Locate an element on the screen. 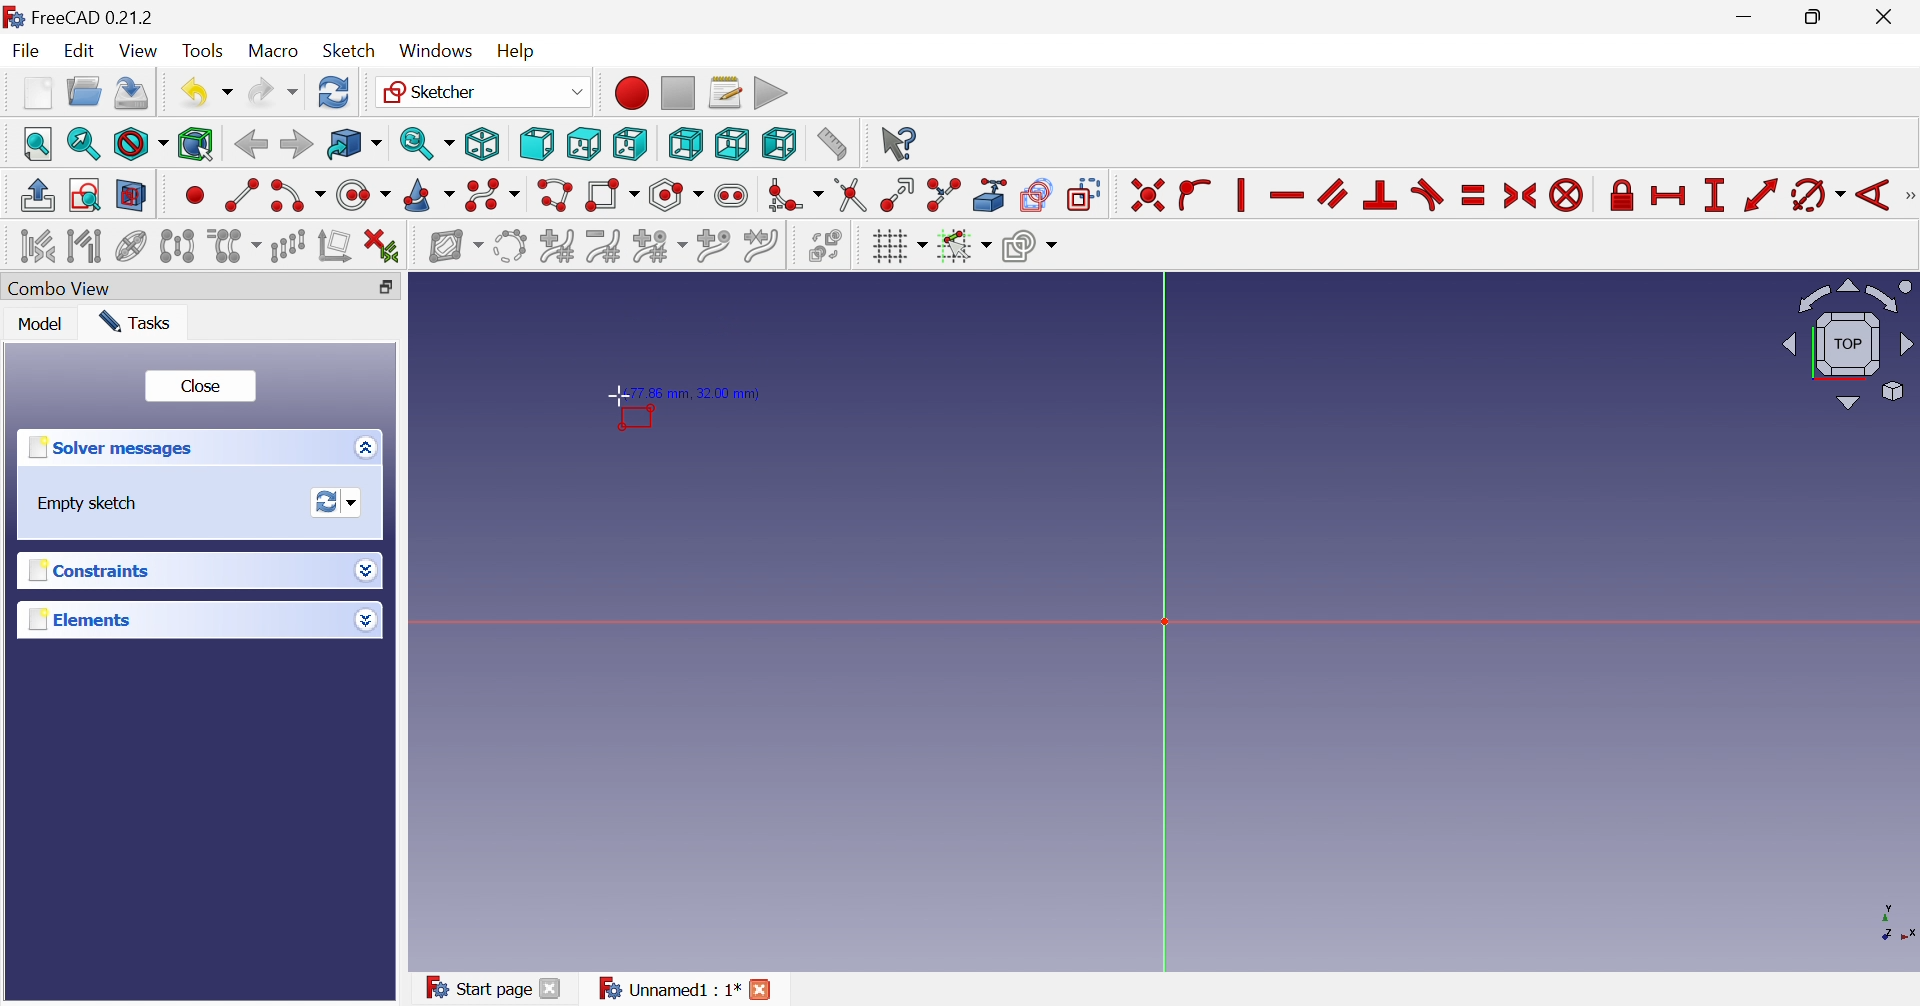  View sketch is located at coordinates (84, 195).